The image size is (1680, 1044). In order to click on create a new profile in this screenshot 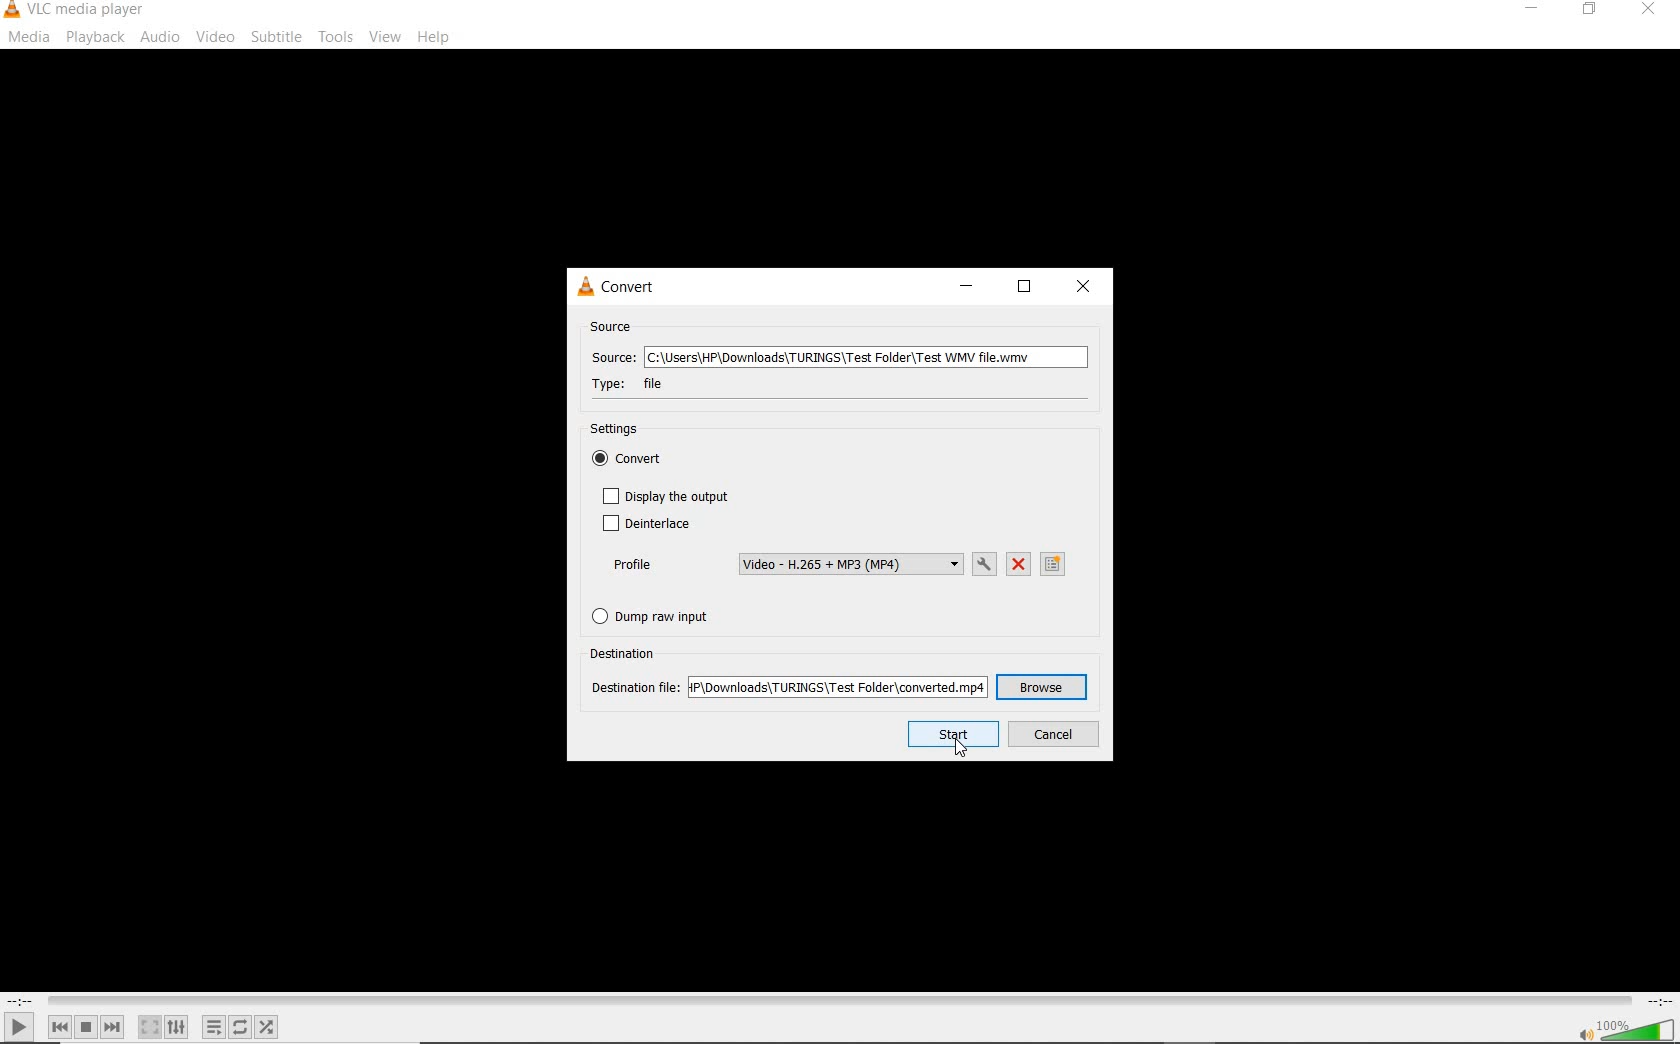, I will do `click(1055, 564)`.